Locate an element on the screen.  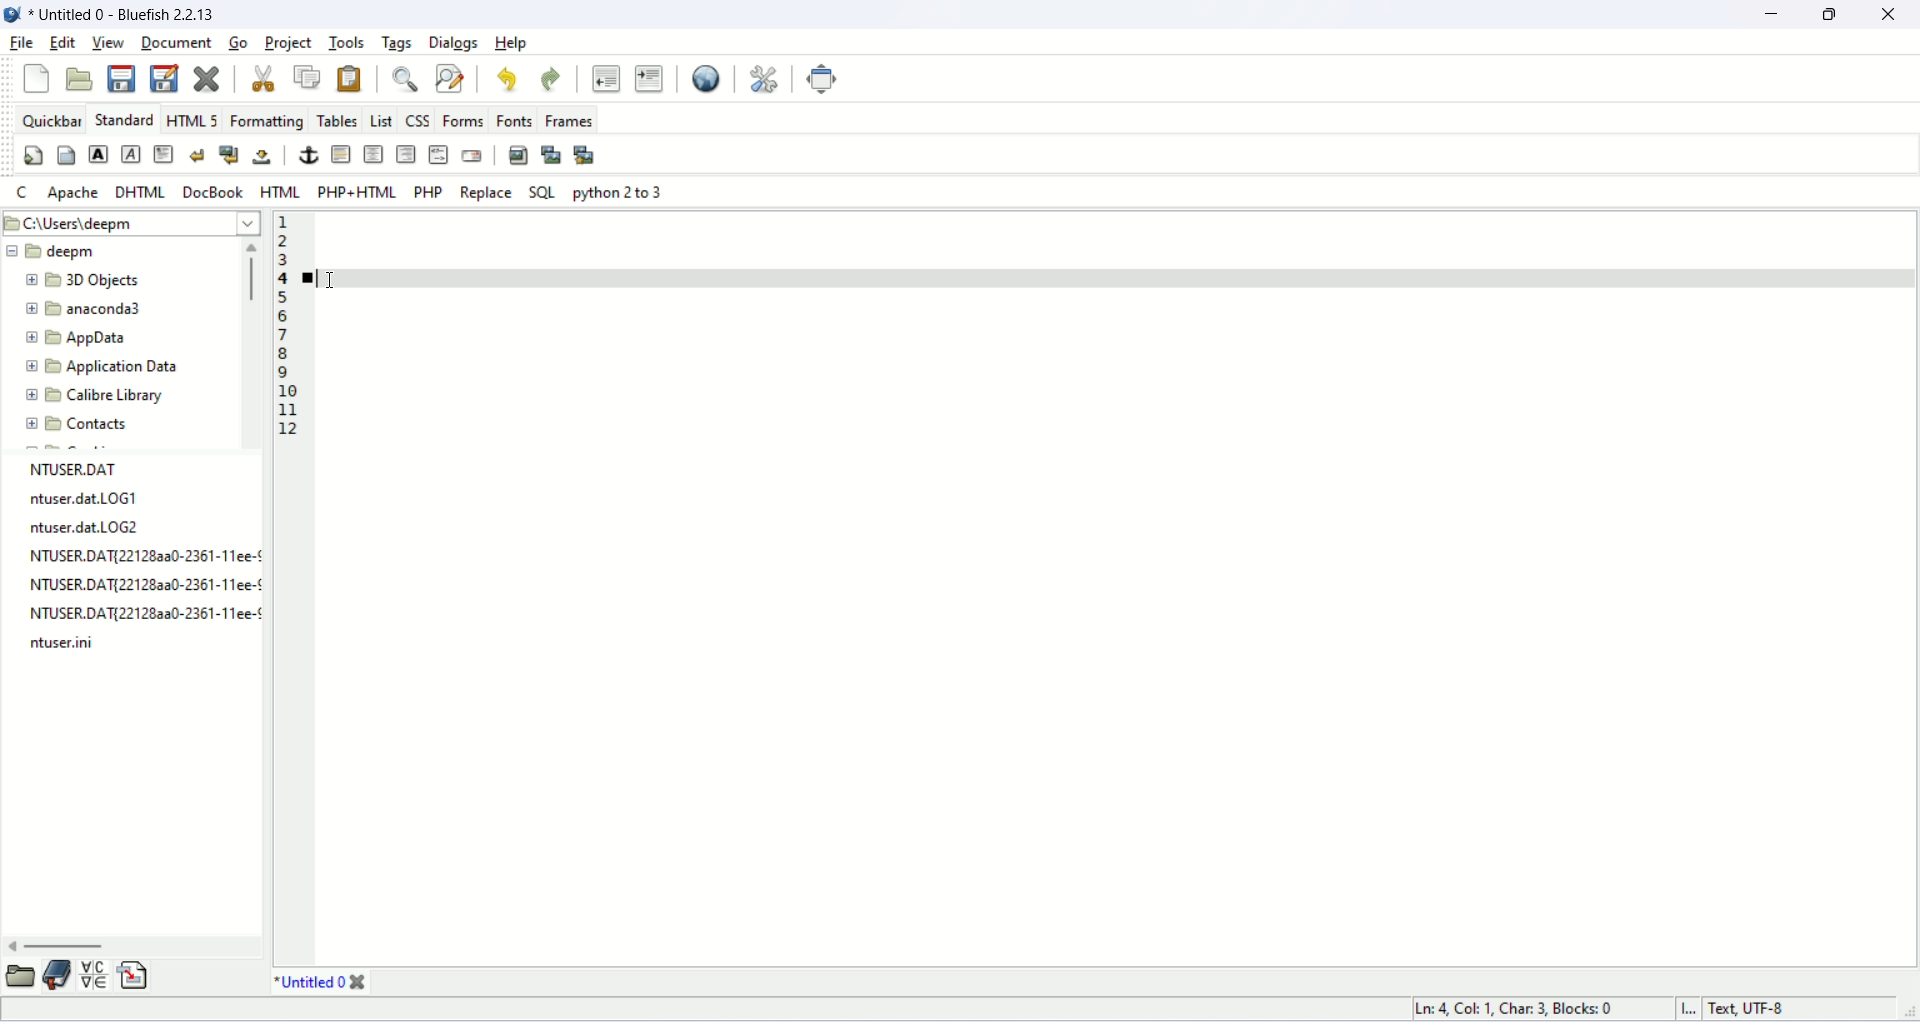
dialogs is located at coordinates (454, 44).